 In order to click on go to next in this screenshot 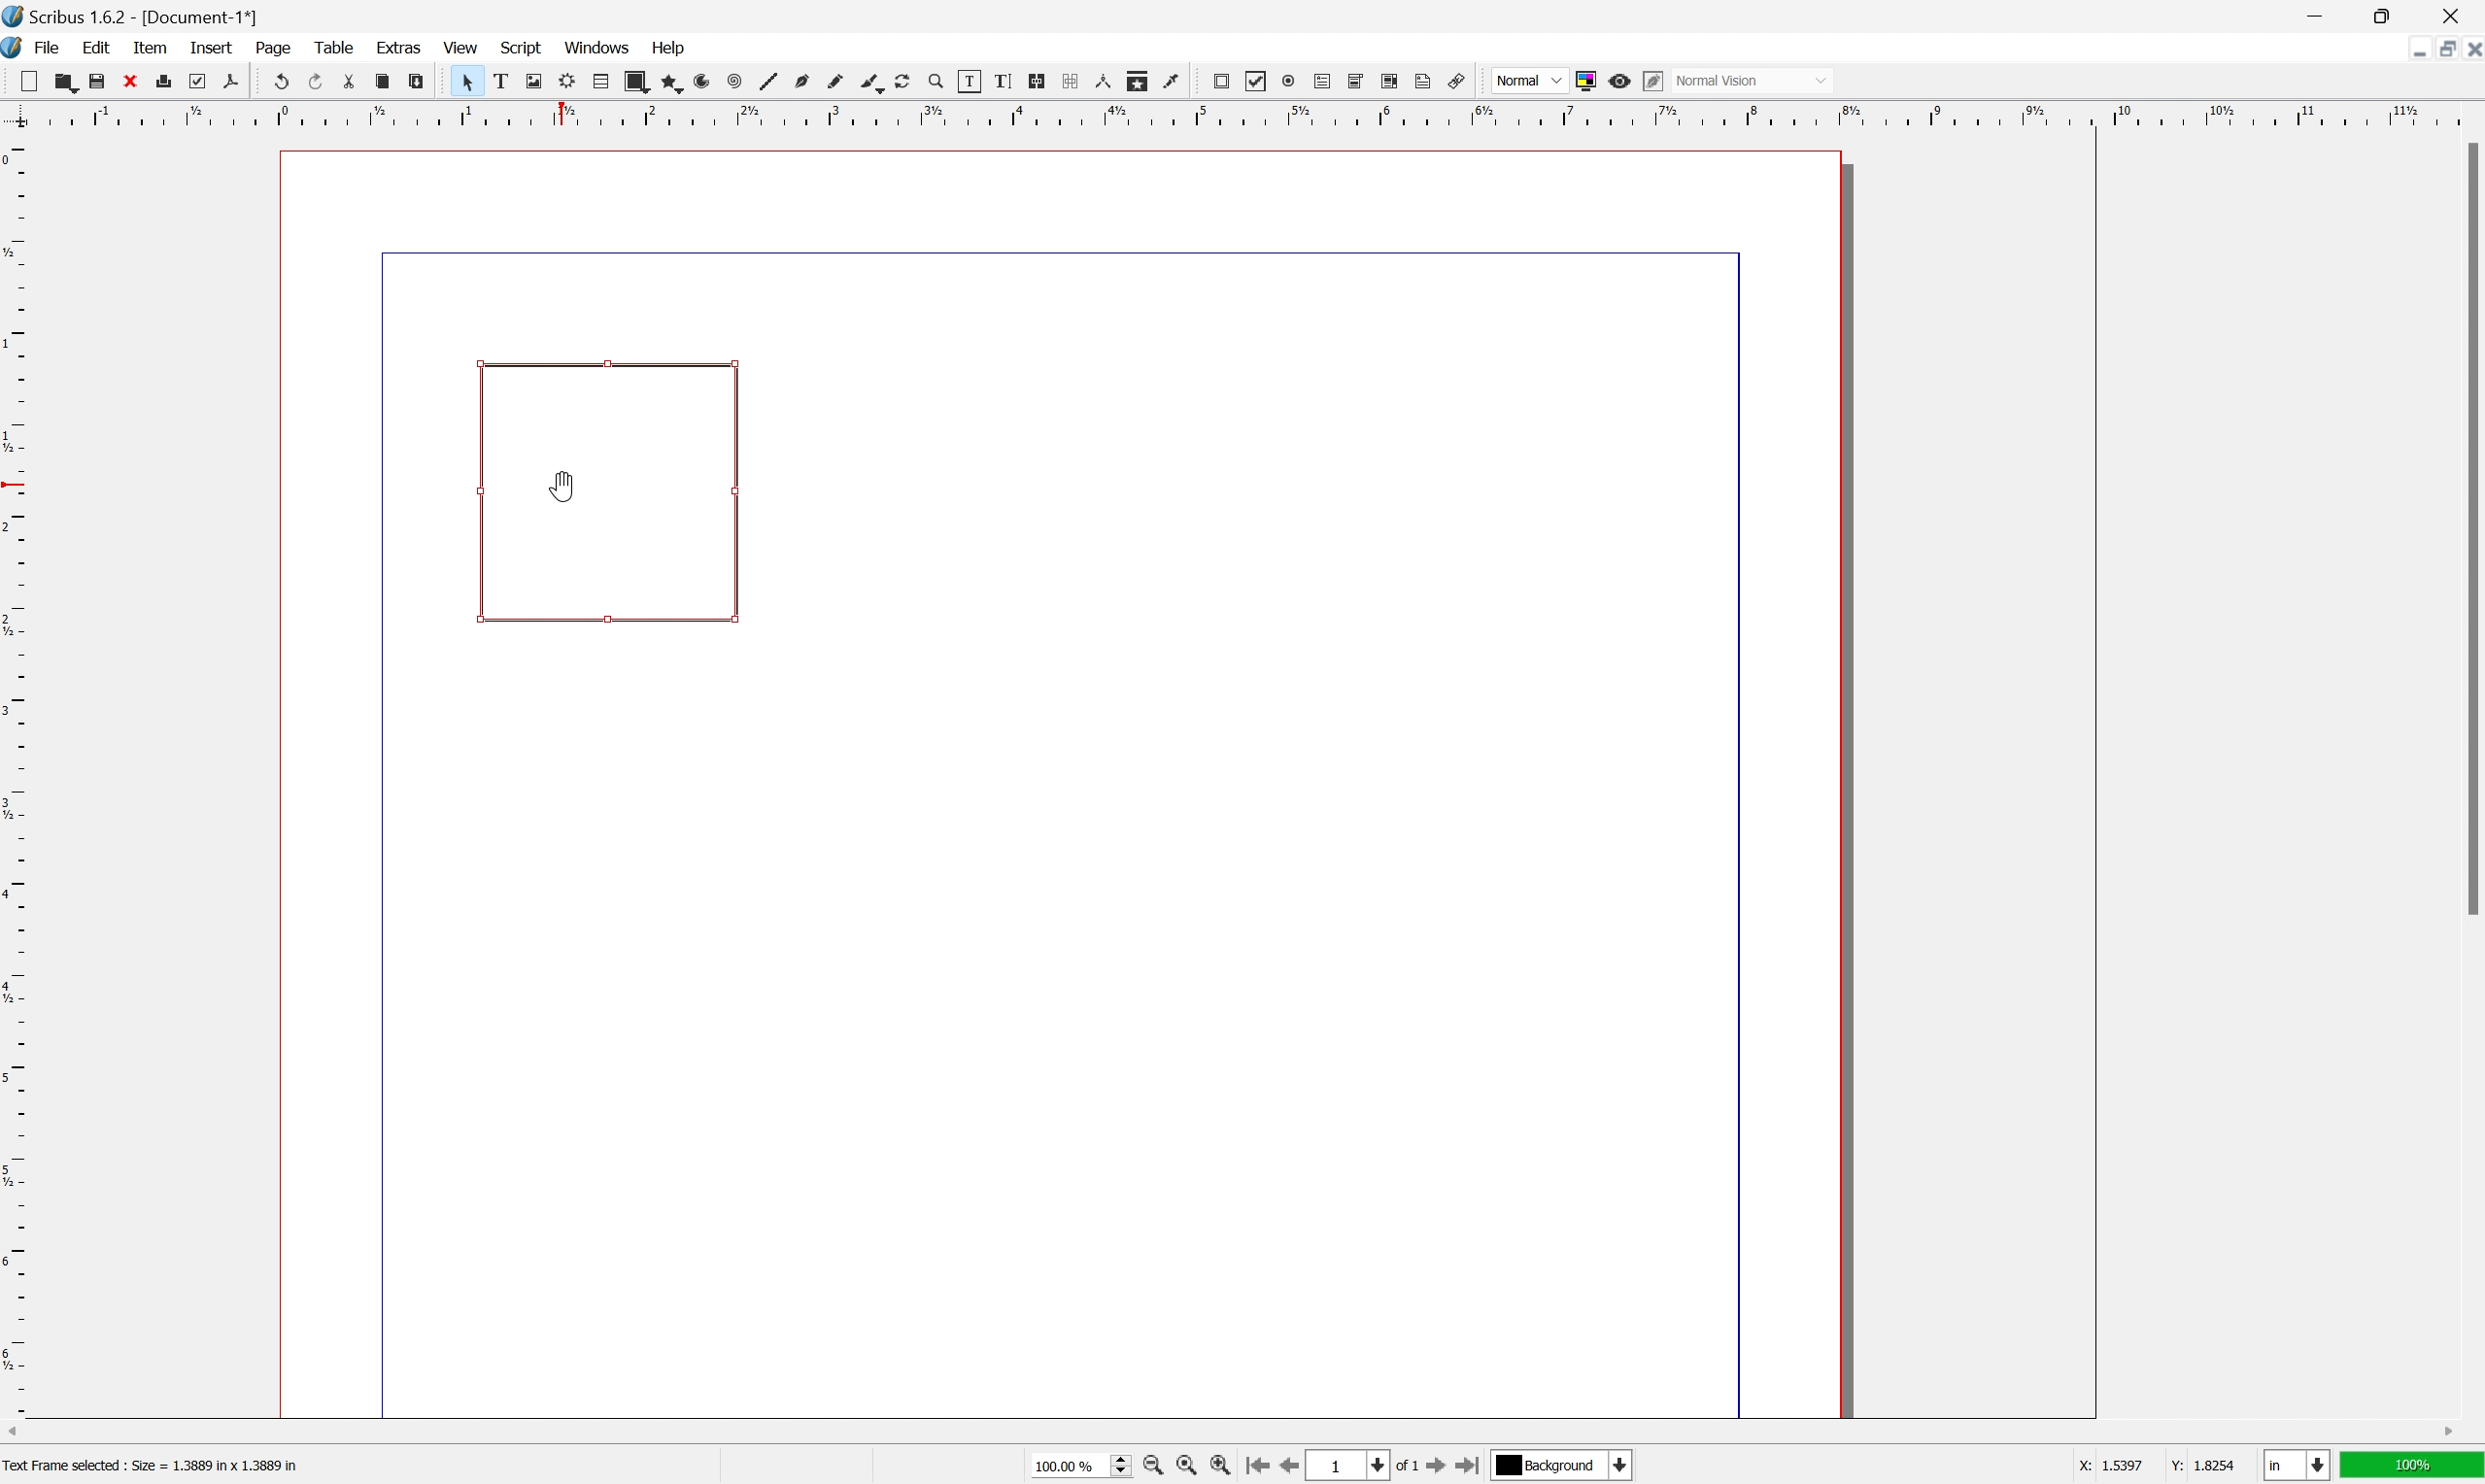, I will do `click(1446, 1469)`.